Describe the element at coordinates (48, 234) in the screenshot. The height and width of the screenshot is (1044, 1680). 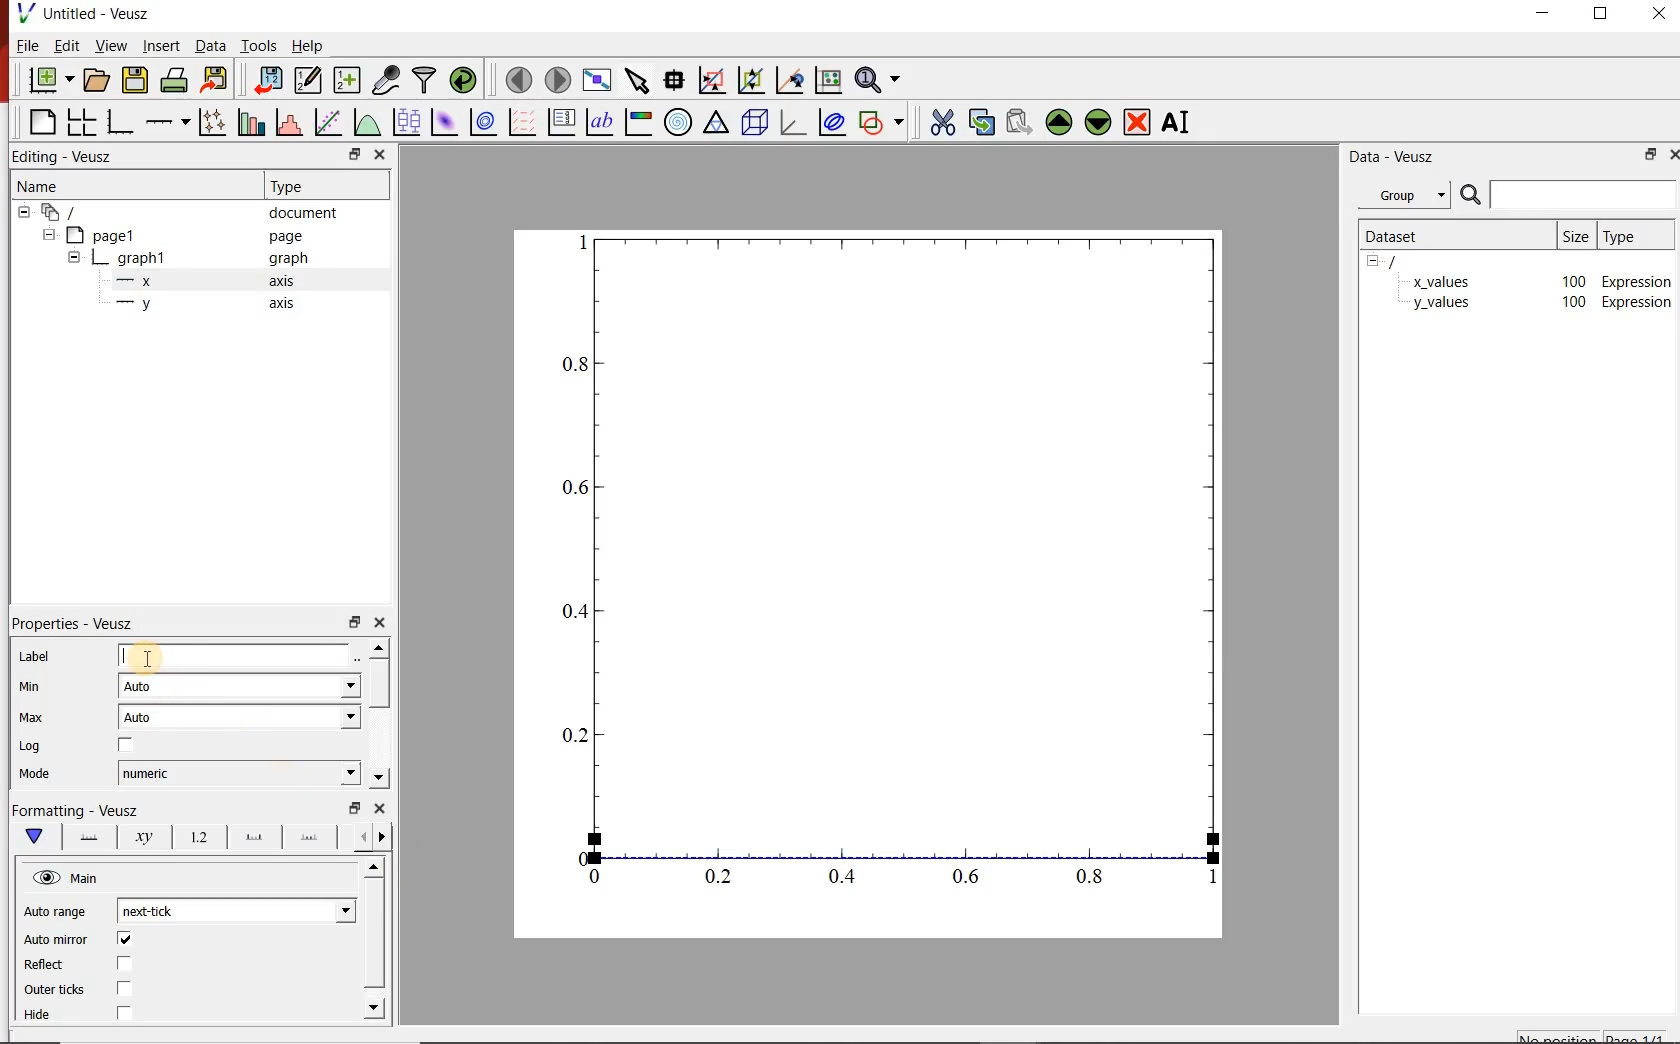
I see `hide` at that location.